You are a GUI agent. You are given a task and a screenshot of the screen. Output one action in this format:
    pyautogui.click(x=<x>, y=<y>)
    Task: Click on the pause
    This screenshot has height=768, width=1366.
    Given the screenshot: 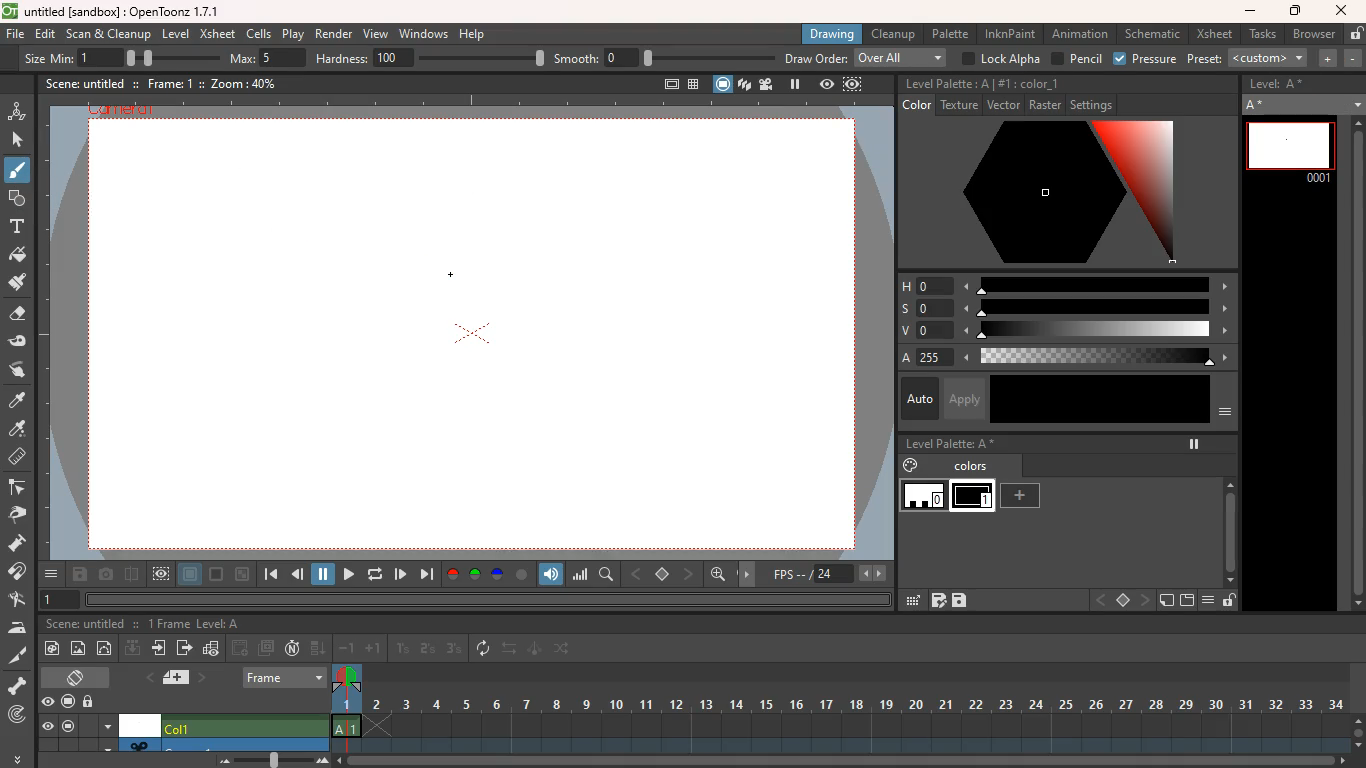 What is the action you would take?
    pyautogui.click(x=794, y=84)
    